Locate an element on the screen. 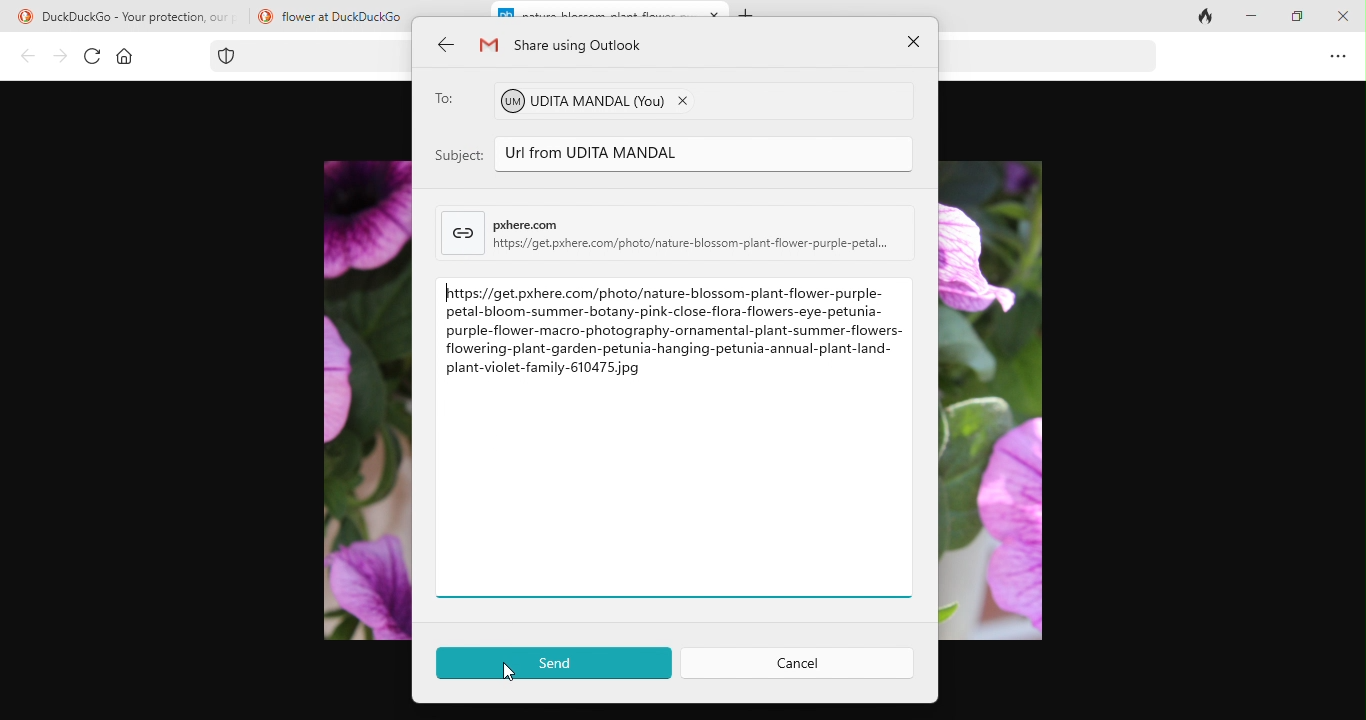 Image resolution: width=1366 pixels, height=720 pixels. cancel is located at coordinates (798, 664).